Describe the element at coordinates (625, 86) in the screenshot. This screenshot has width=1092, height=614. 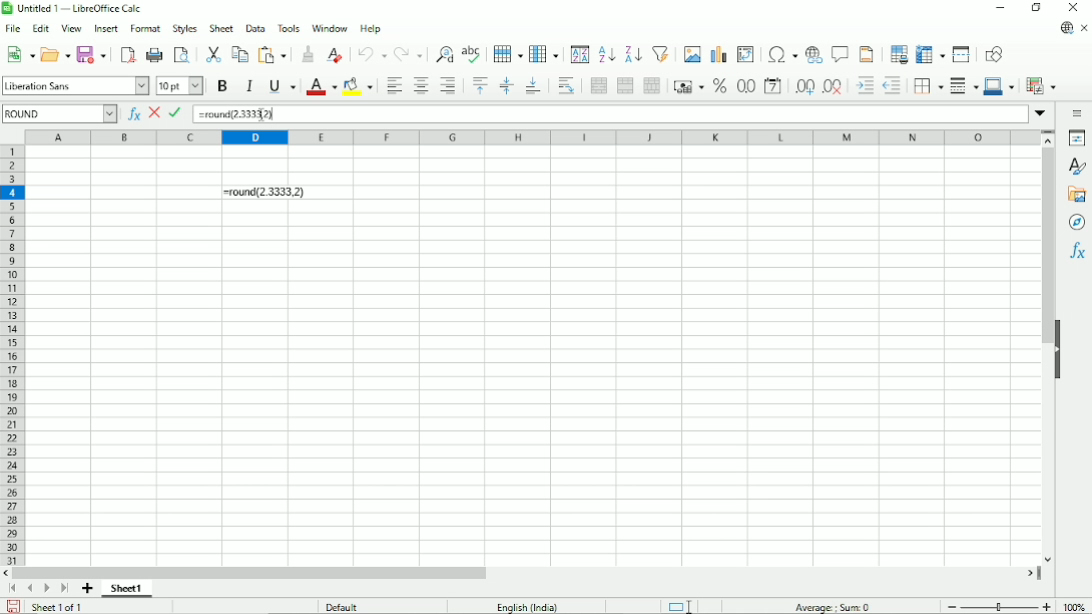
I see `Merge cells` at that location.